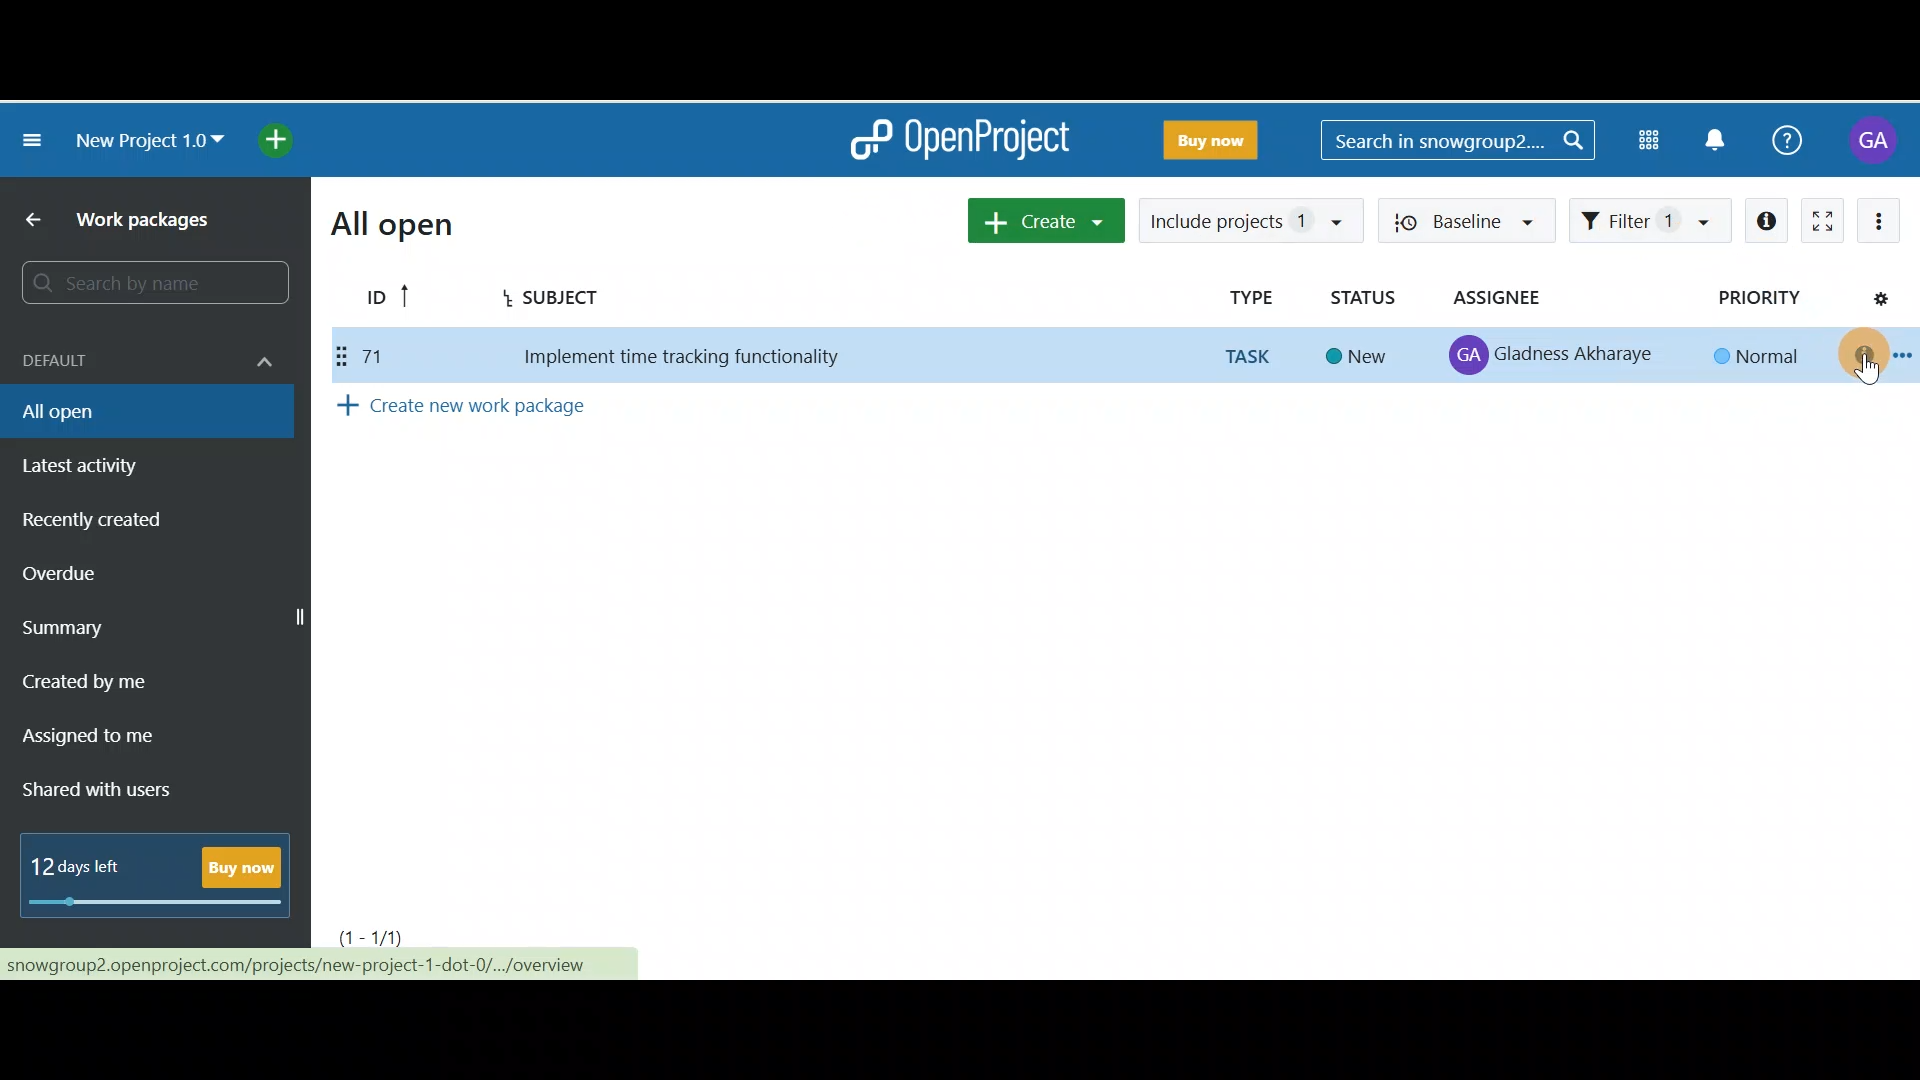 The image size is (1920, 1080). Describe the element at coordinates (564, 295) in the screenshot. I see `Subject` at that location.